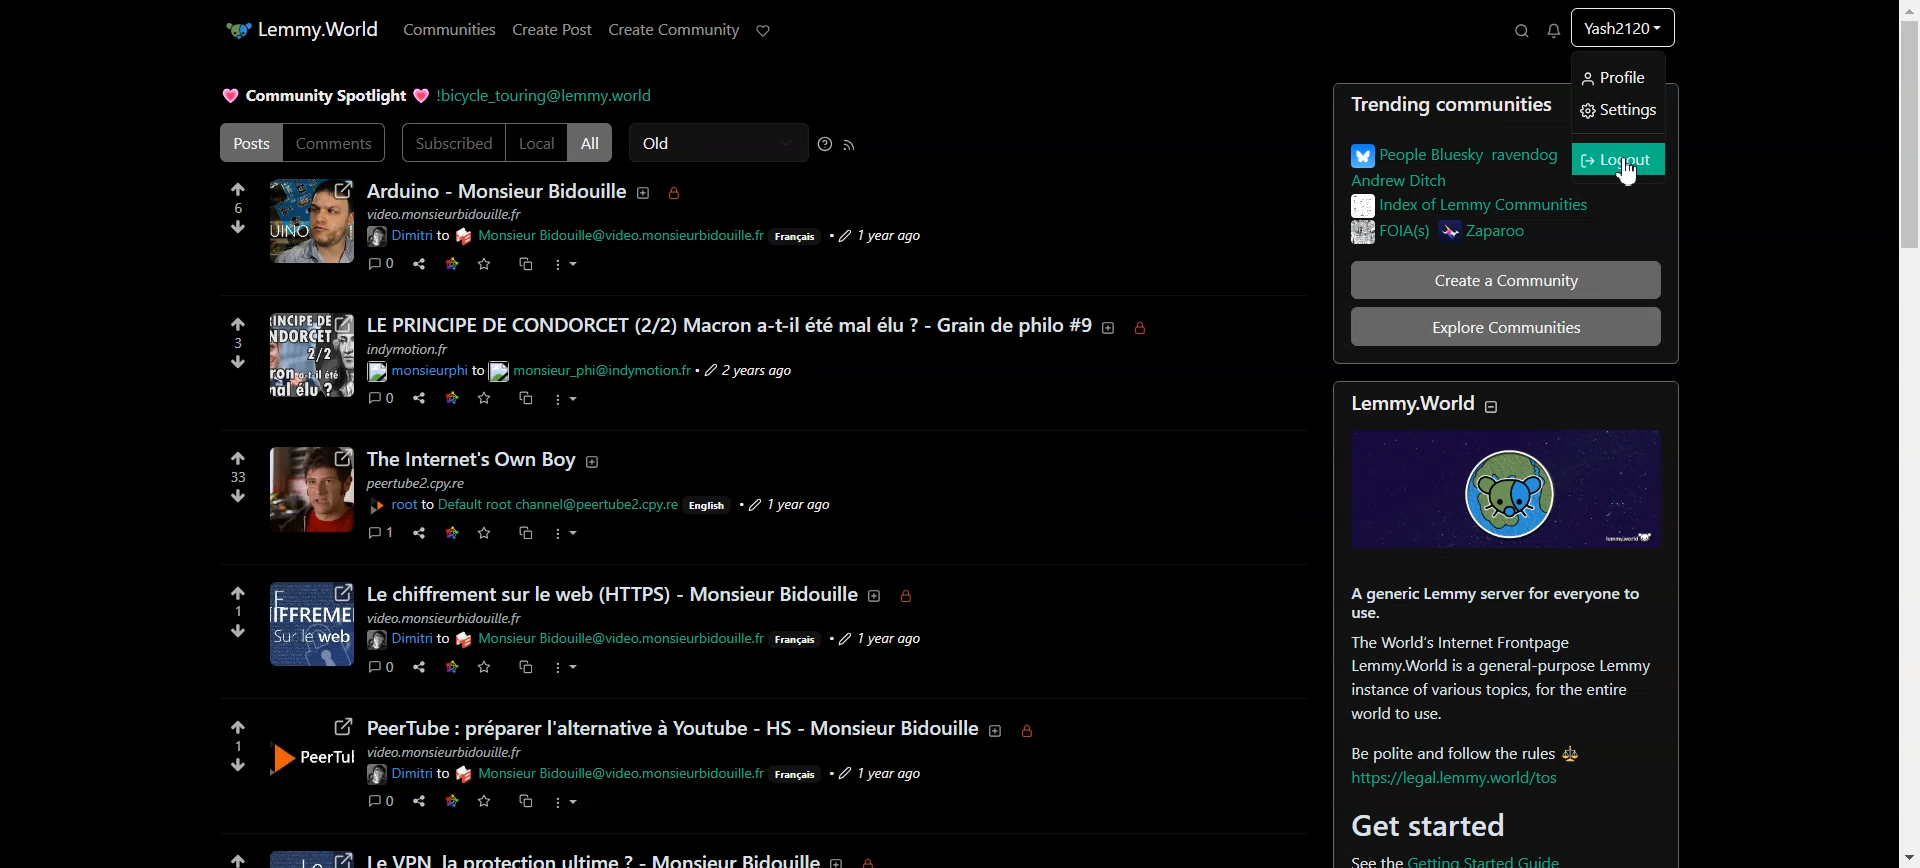 Image resolution: width=1920 pixels, height=868 pixels. What do you see at coordinates (526, 265) in the screenshot?
I see `Copy` at bounding box center [526, 265].